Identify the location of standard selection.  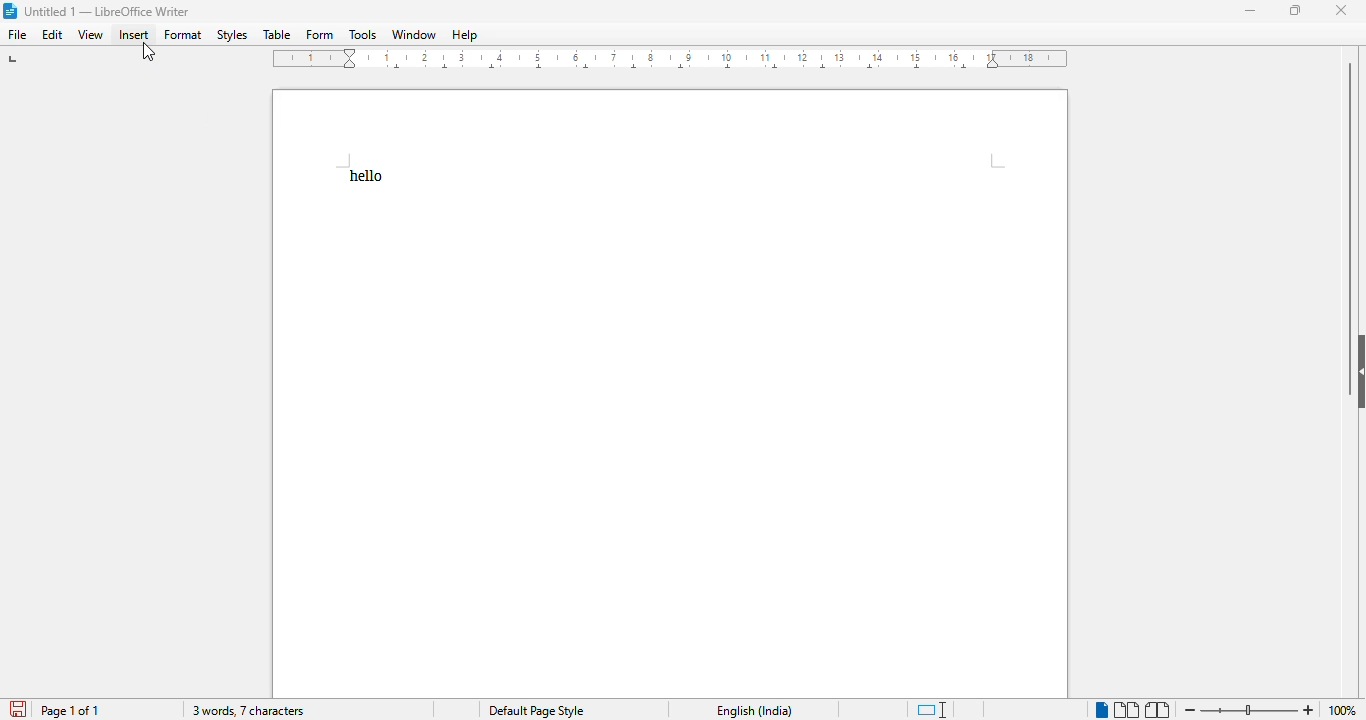
(932, 710).